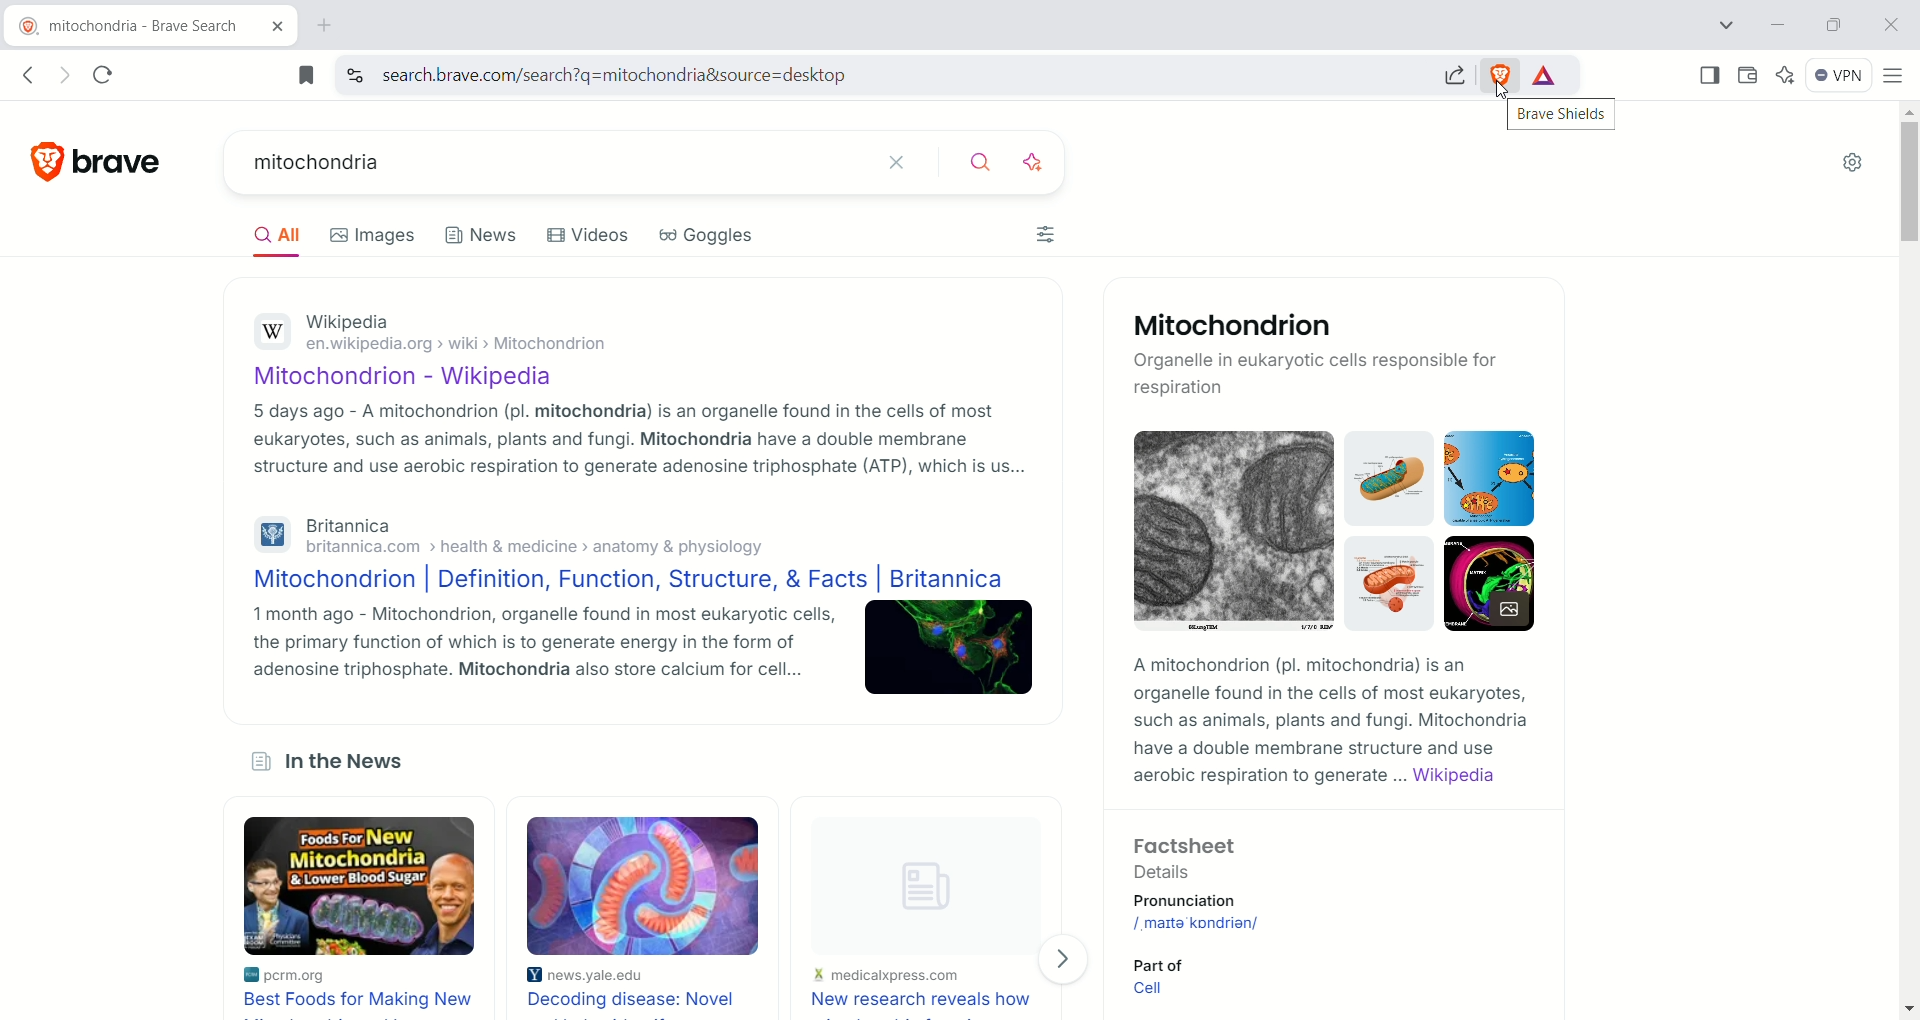  I want to click on News, so click(484, 235).